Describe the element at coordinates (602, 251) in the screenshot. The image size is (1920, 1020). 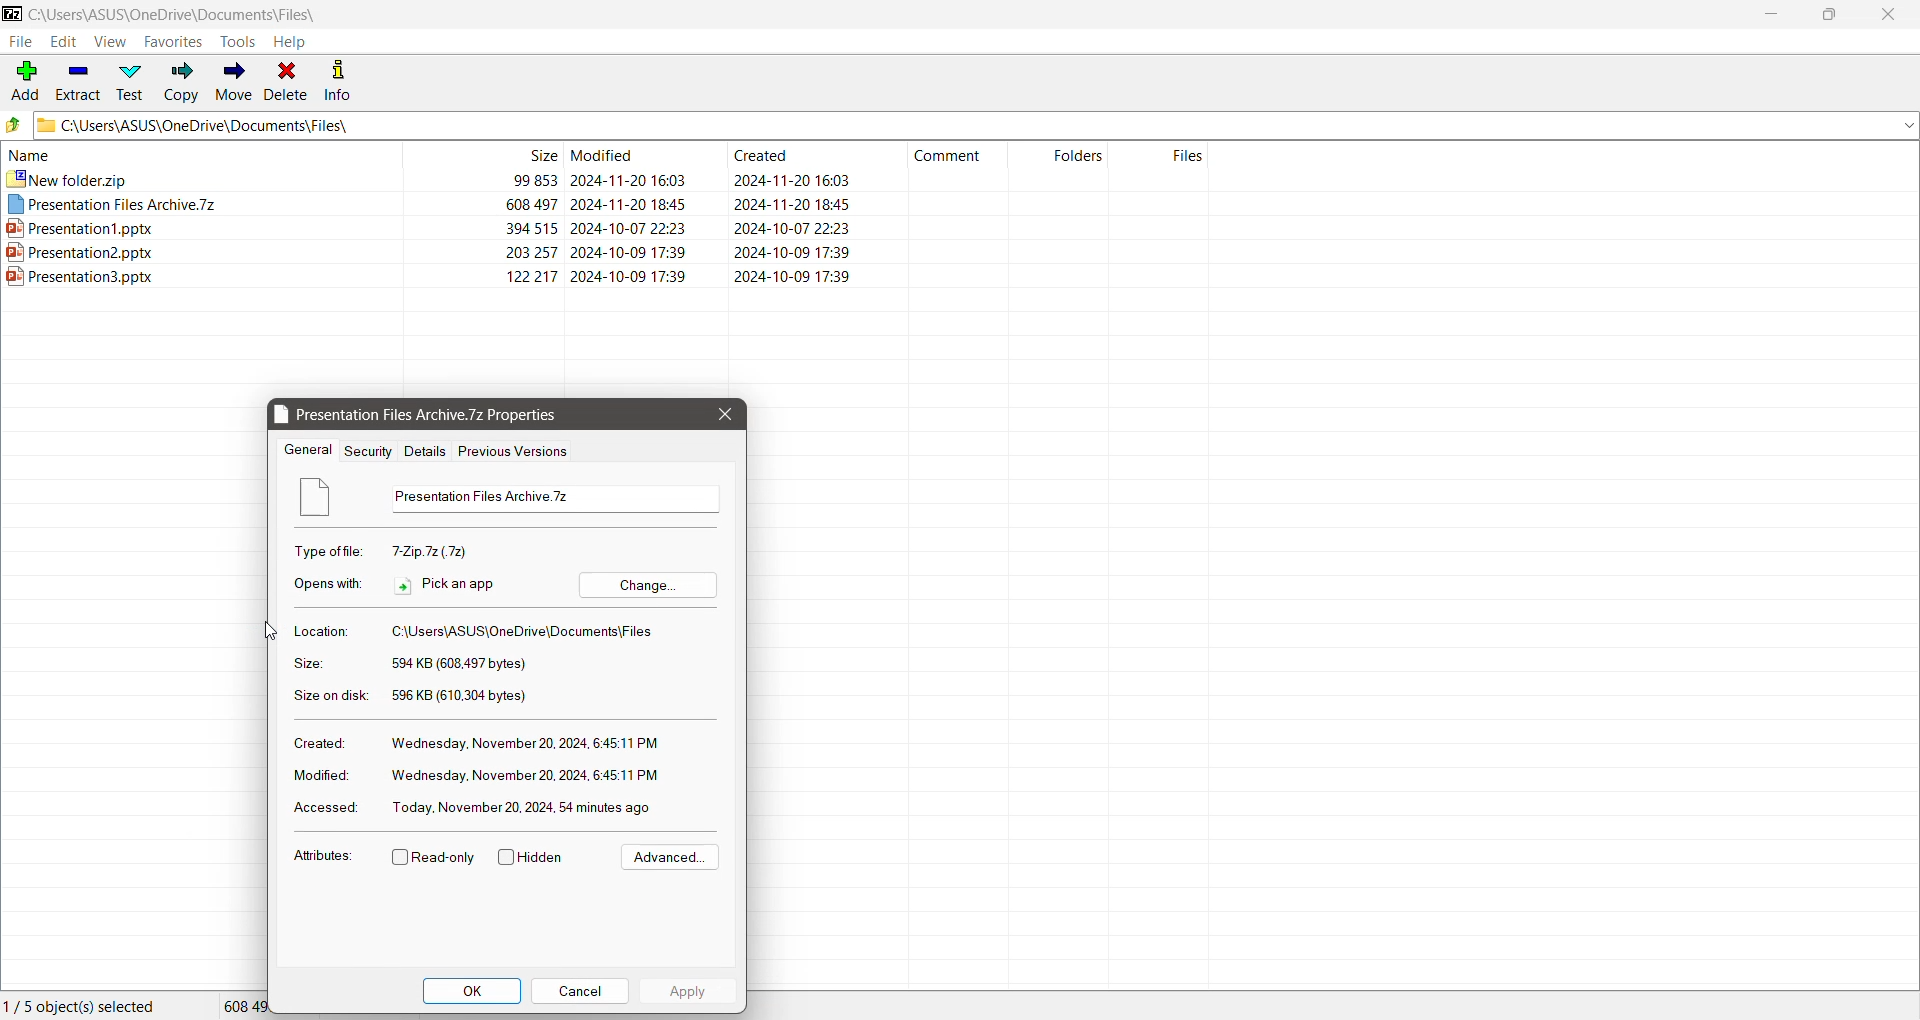
I see `ppt2` at that location.